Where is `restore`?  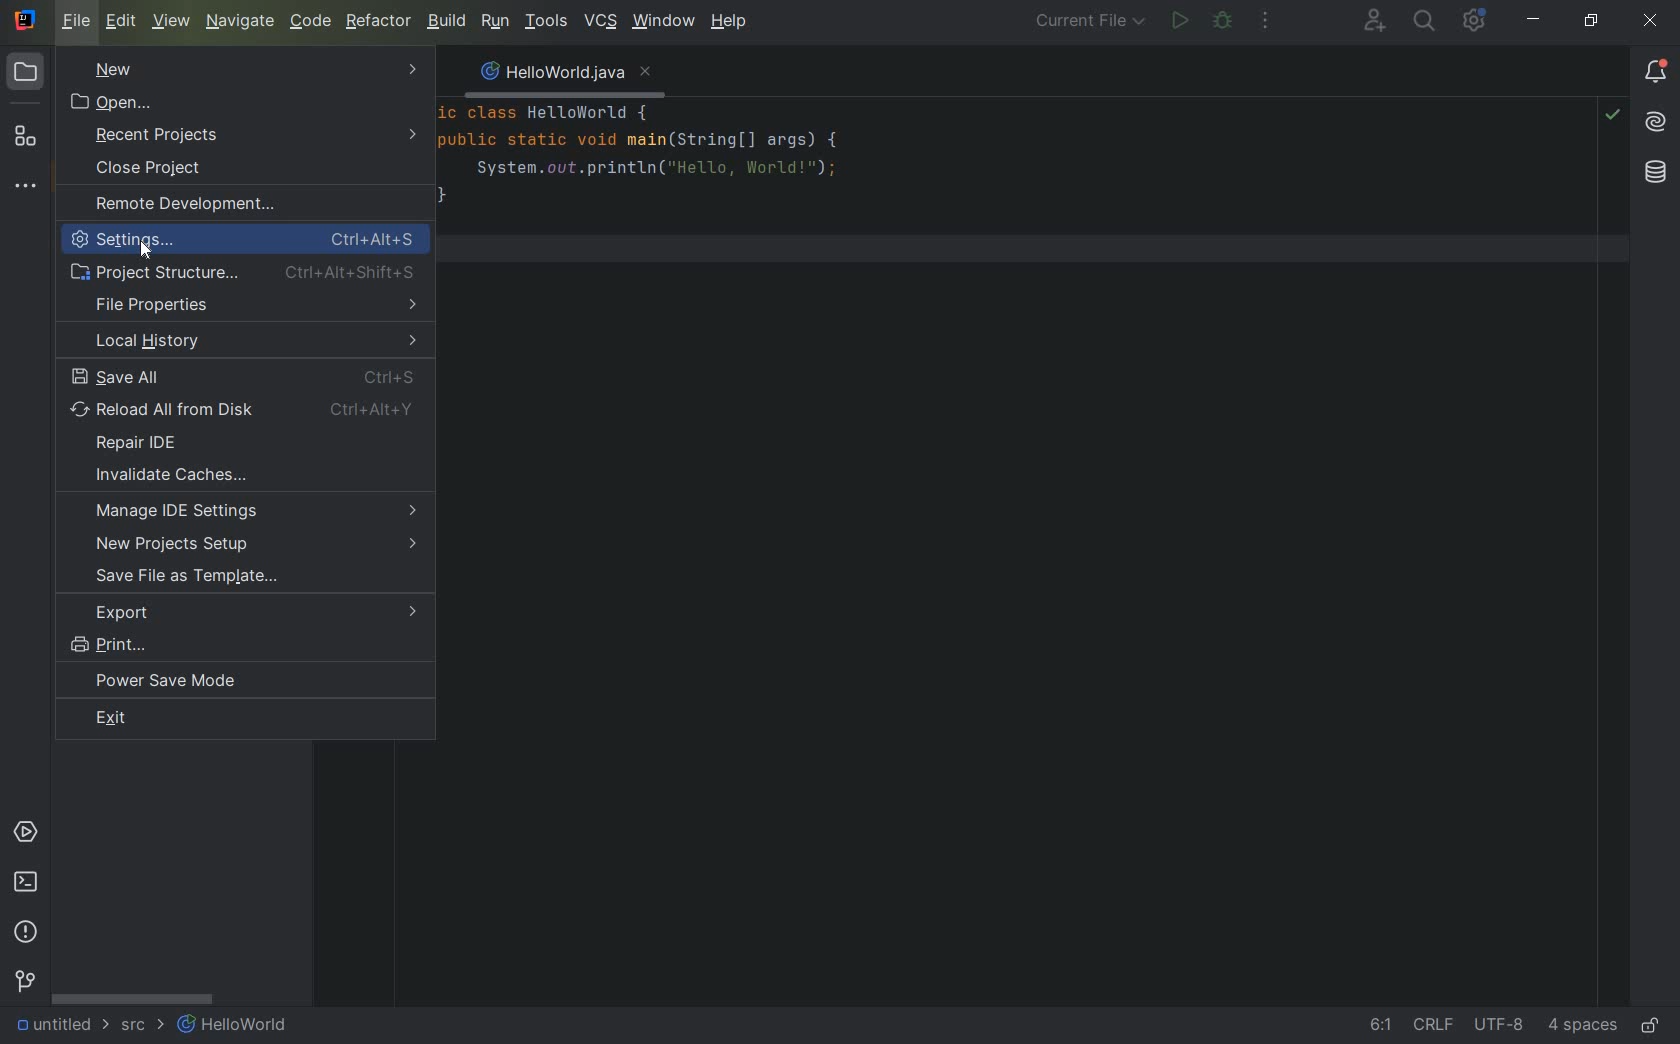 restore is located at coordinates (1593, 22).